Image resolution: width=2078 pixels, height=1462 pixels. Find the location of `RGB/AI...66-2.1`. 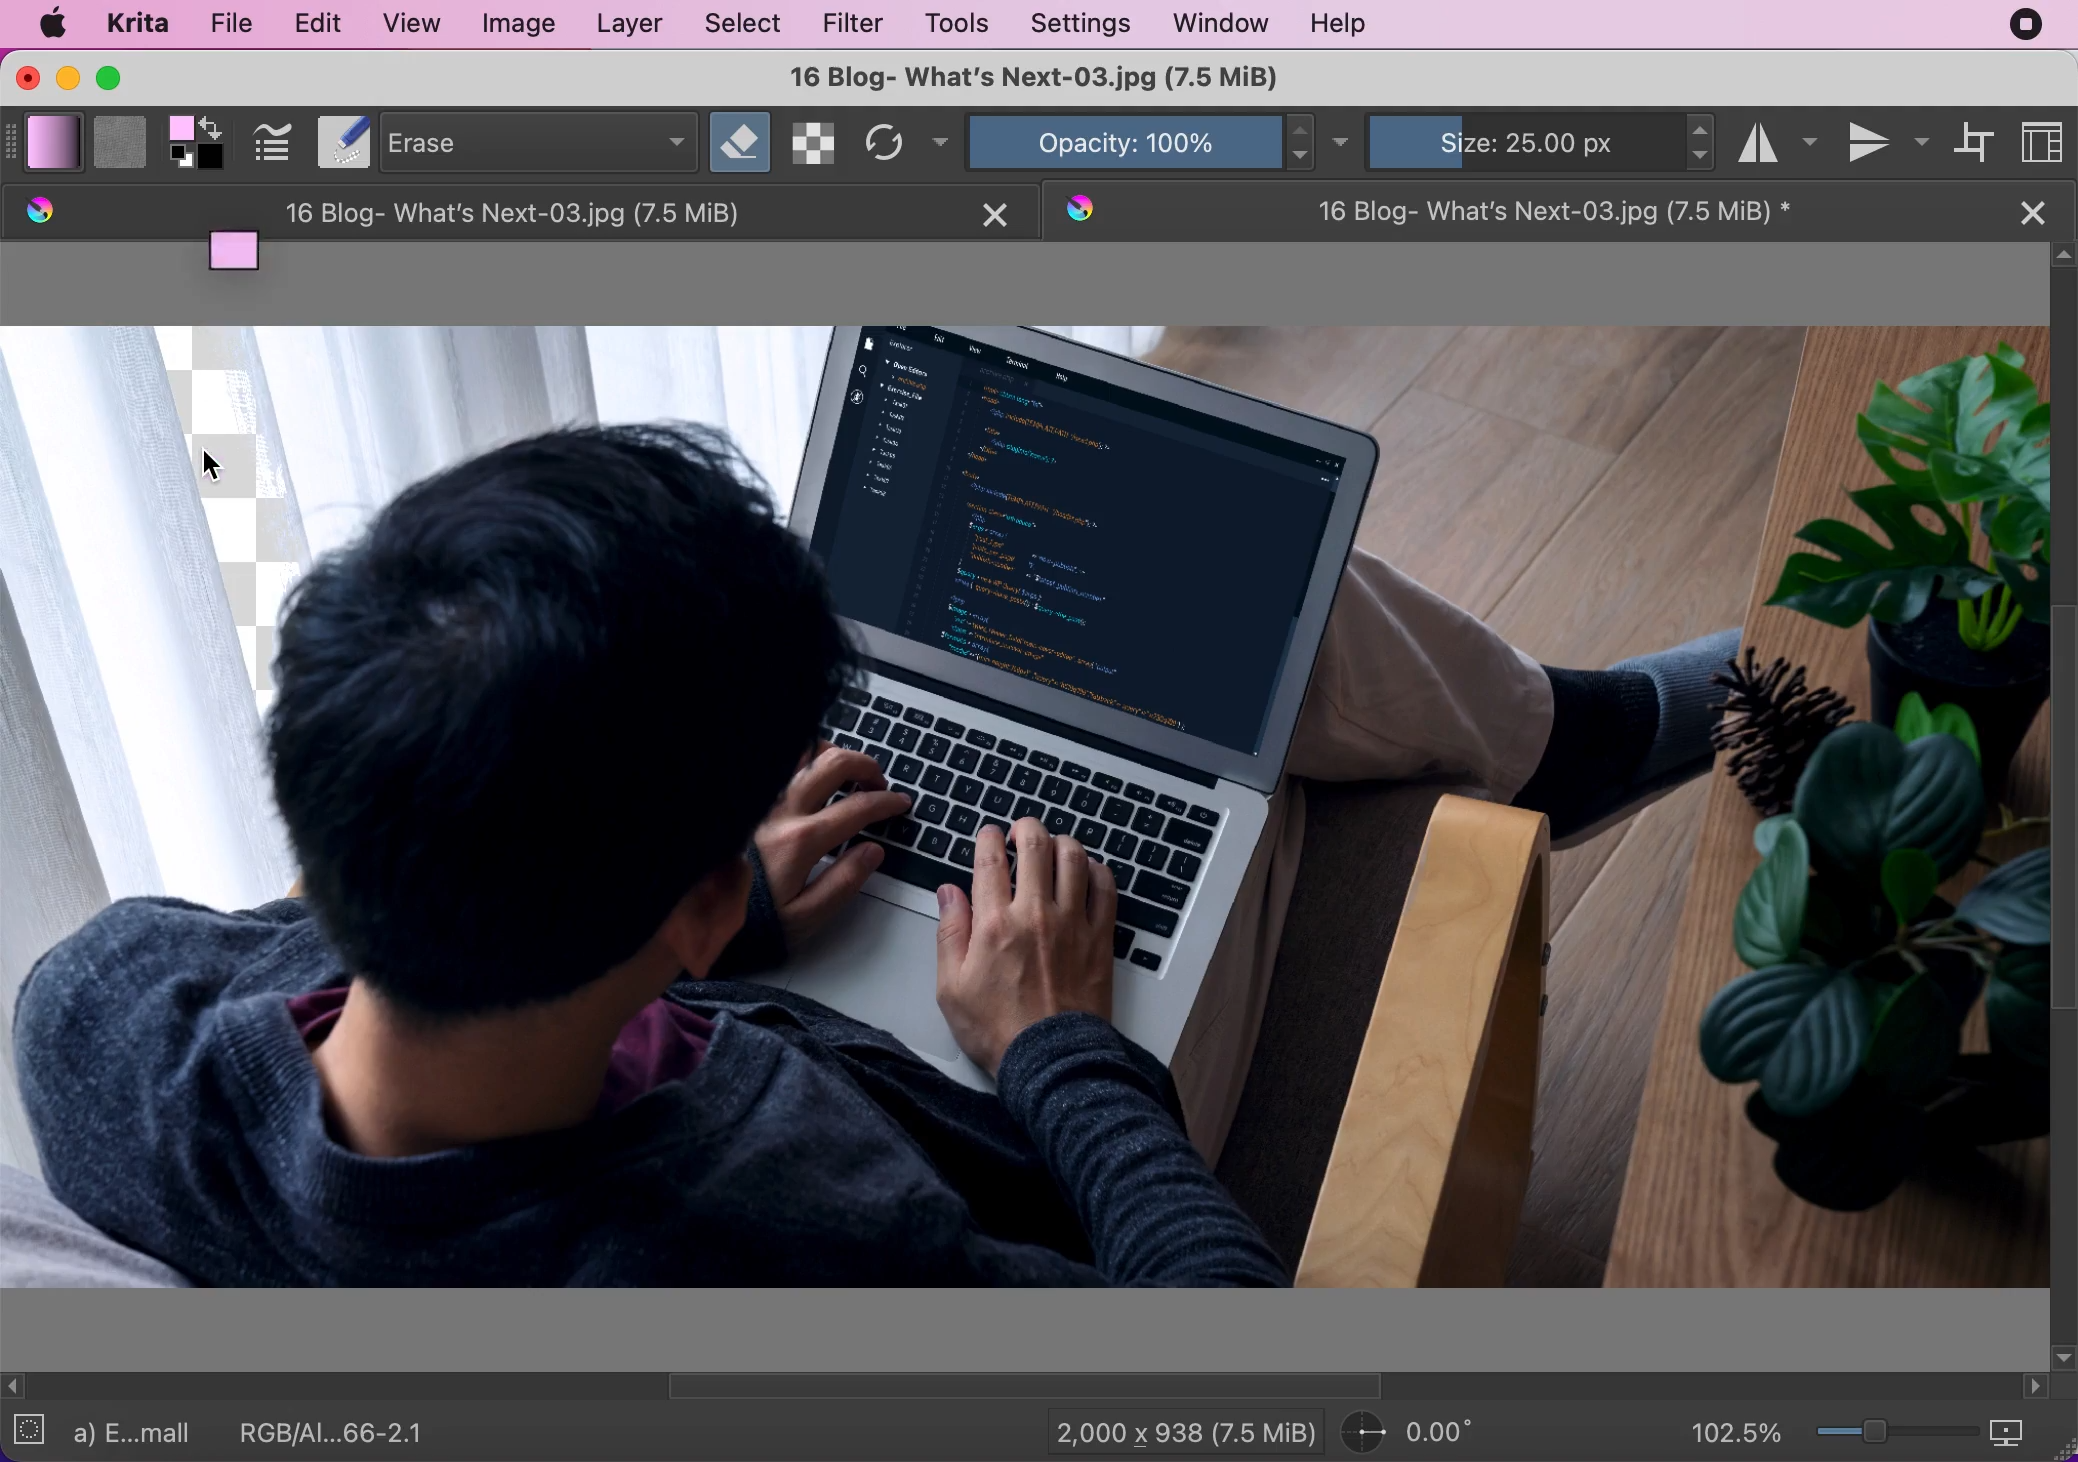

RGB/AI...66-2.1 is located at coordinates (338, 1432).